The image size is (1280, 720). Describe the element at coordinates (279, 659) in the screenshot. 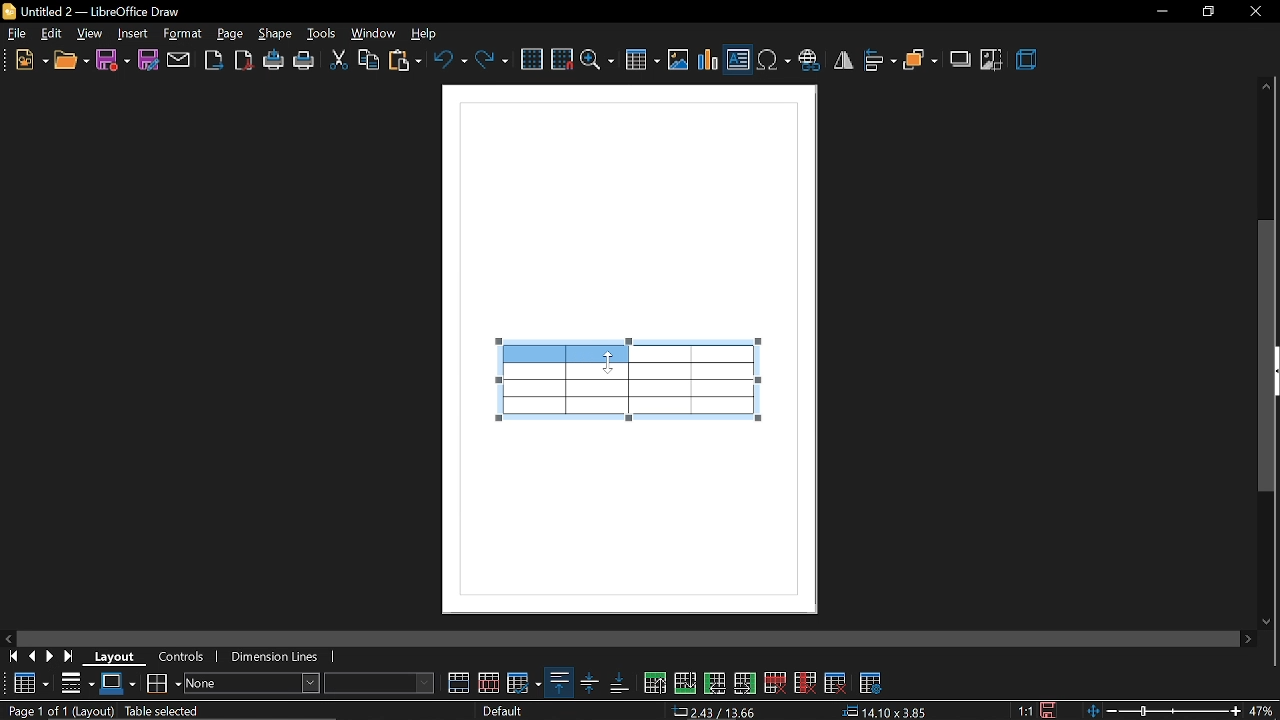

I see `dimension lines` at that location.